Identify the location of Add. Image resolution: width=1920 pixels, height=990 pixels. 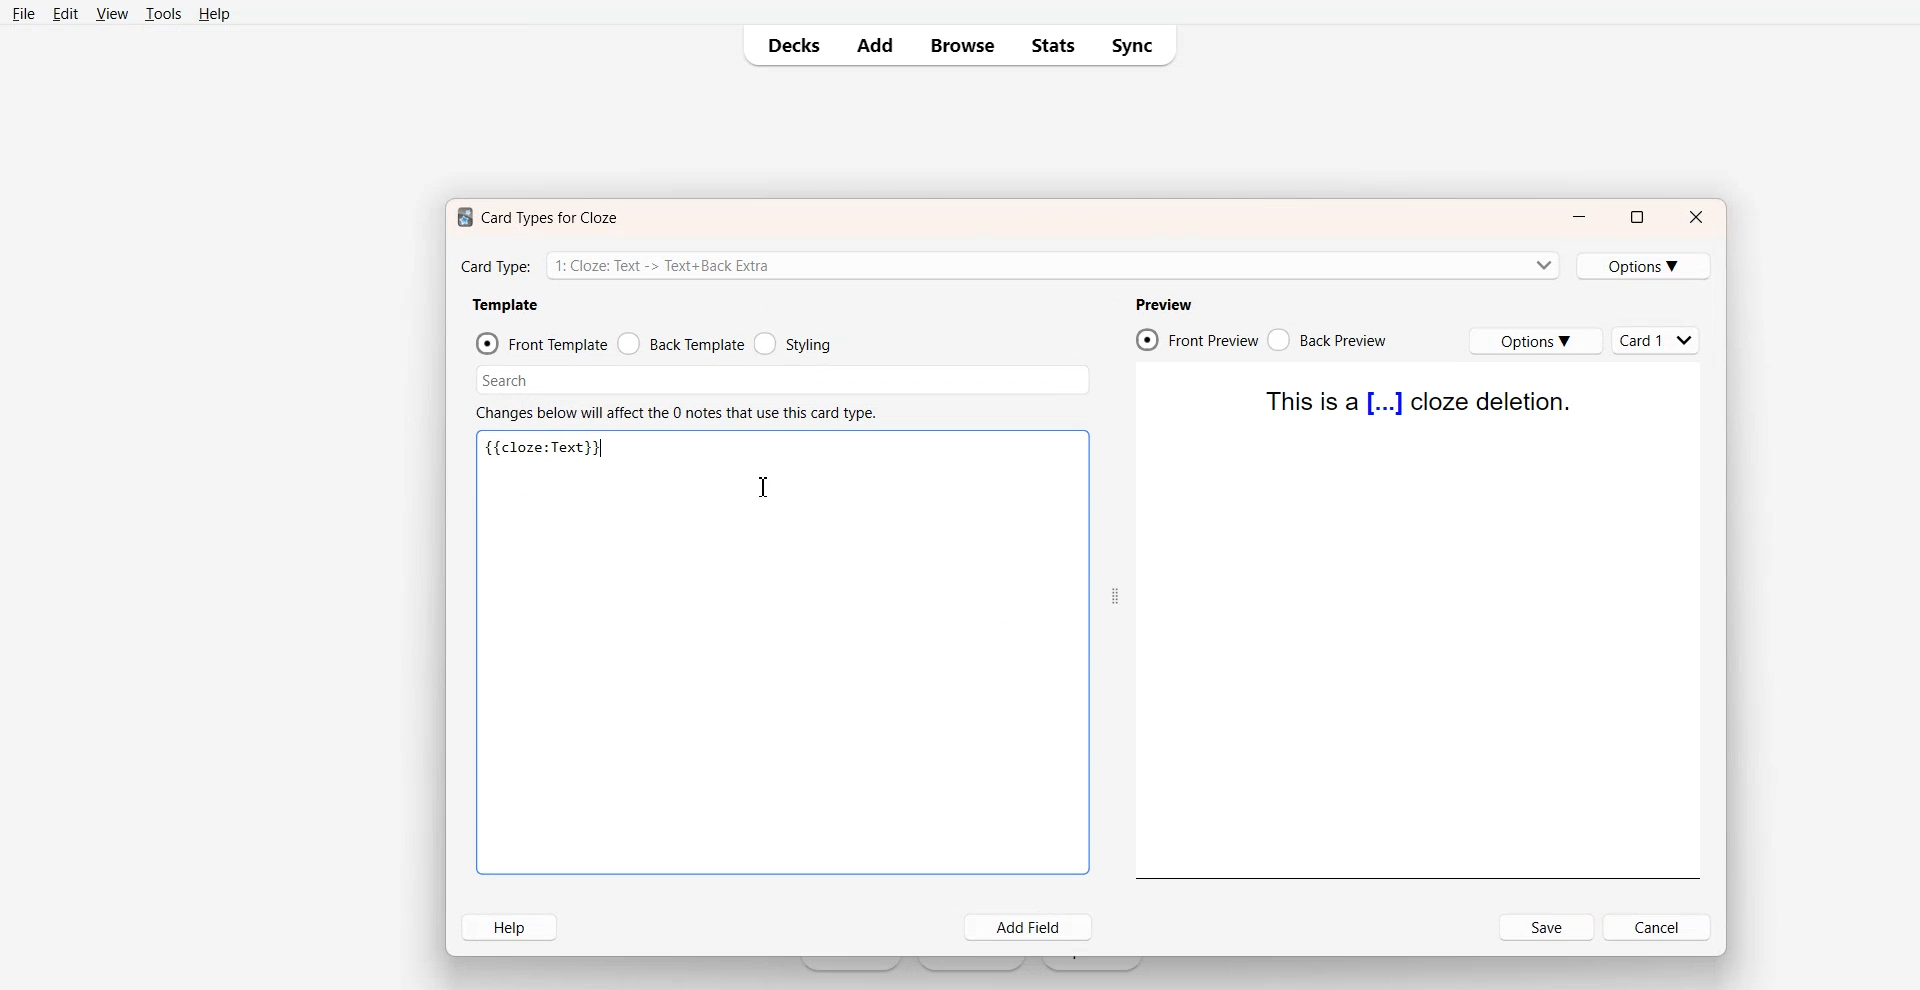
(873, 45).